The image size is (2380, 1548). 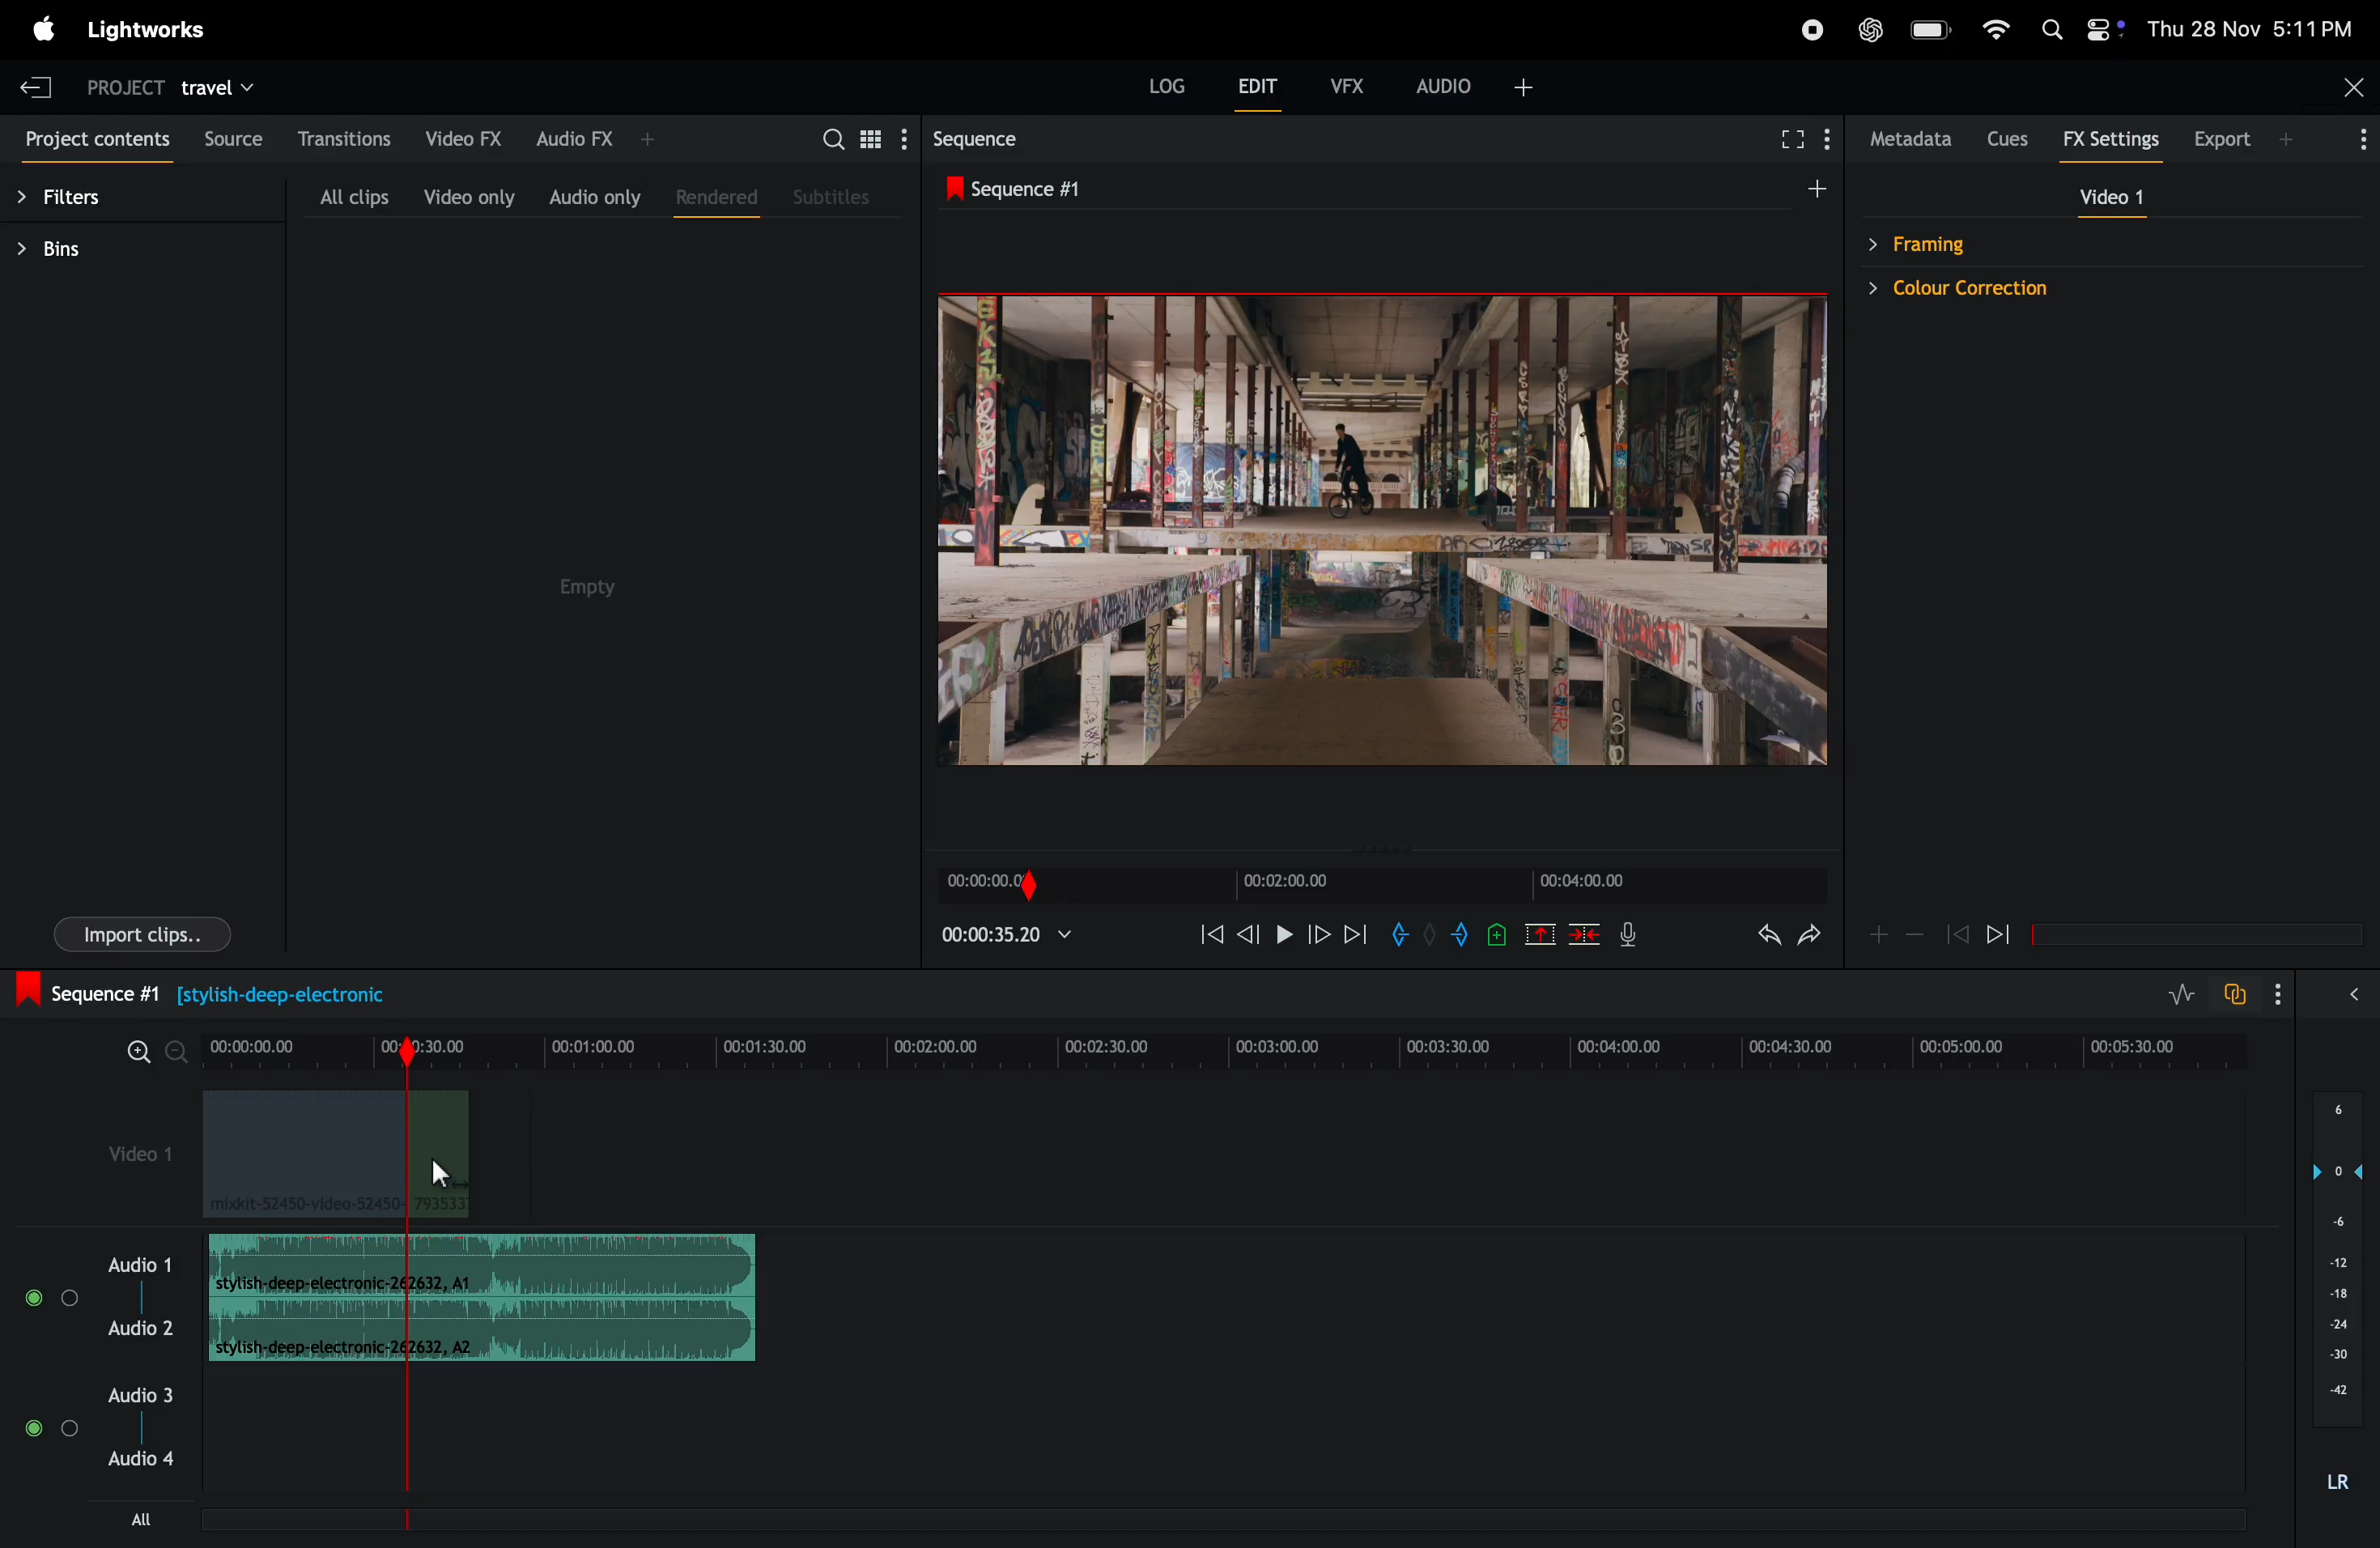 I want to click on zoom in zoom out, so click(x=151, y=1050).